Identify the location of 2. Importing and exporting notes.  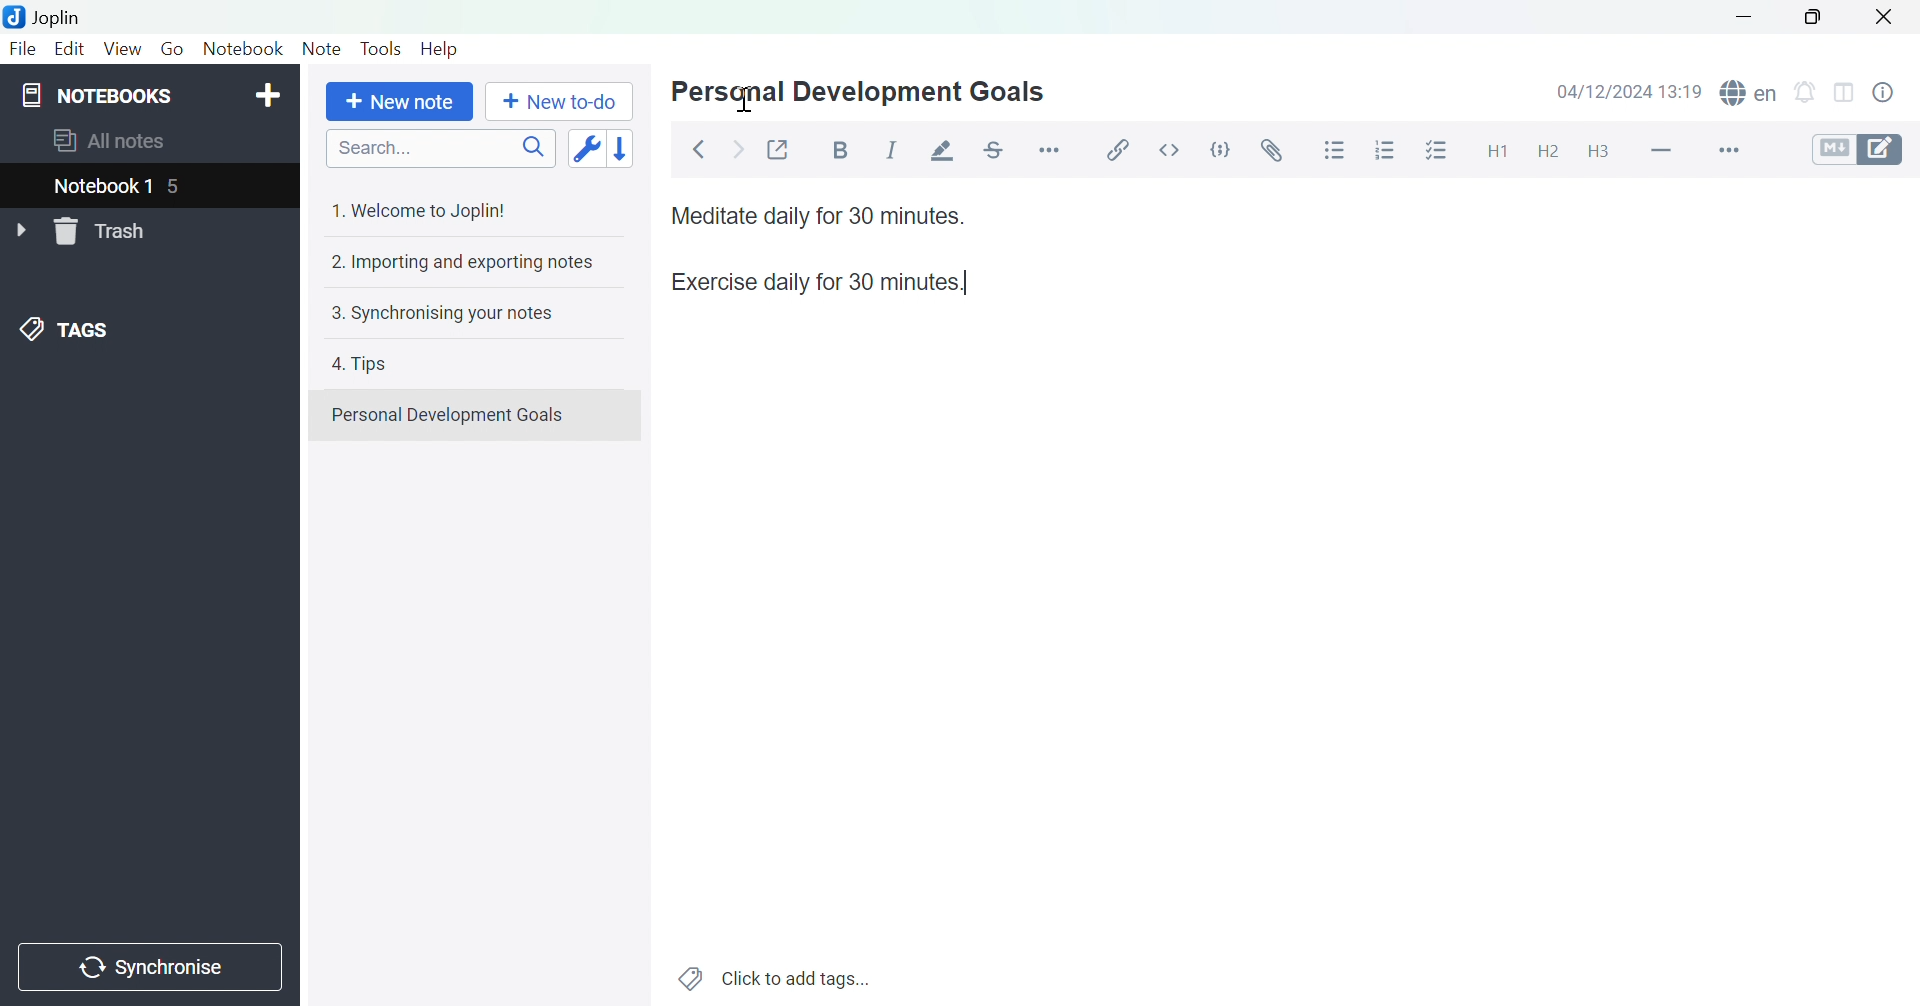
(460, 263).